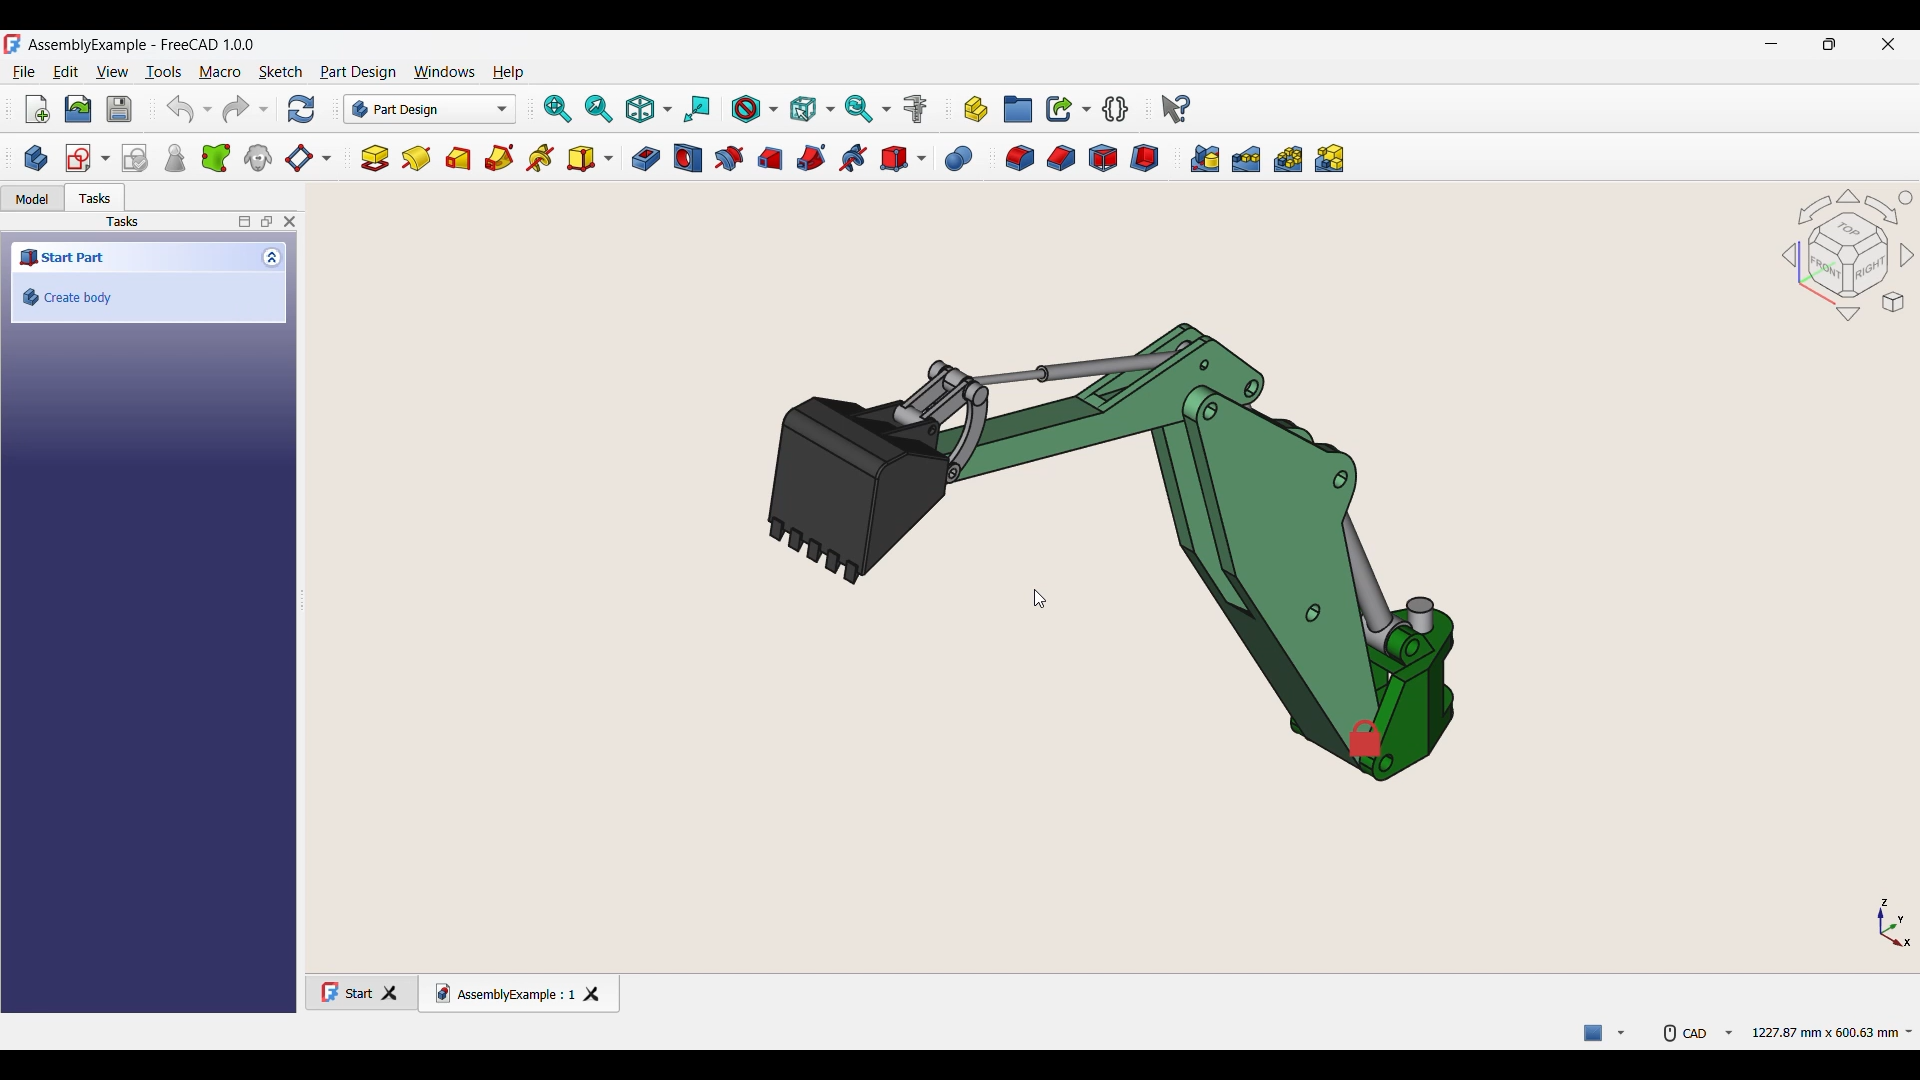 Image resolution: width=1920 pixels, height=1080 pixels. What do you see at coordinates (699, 110) in the screenshot?
I see `Align to selection` at bounding box center [699, 110].